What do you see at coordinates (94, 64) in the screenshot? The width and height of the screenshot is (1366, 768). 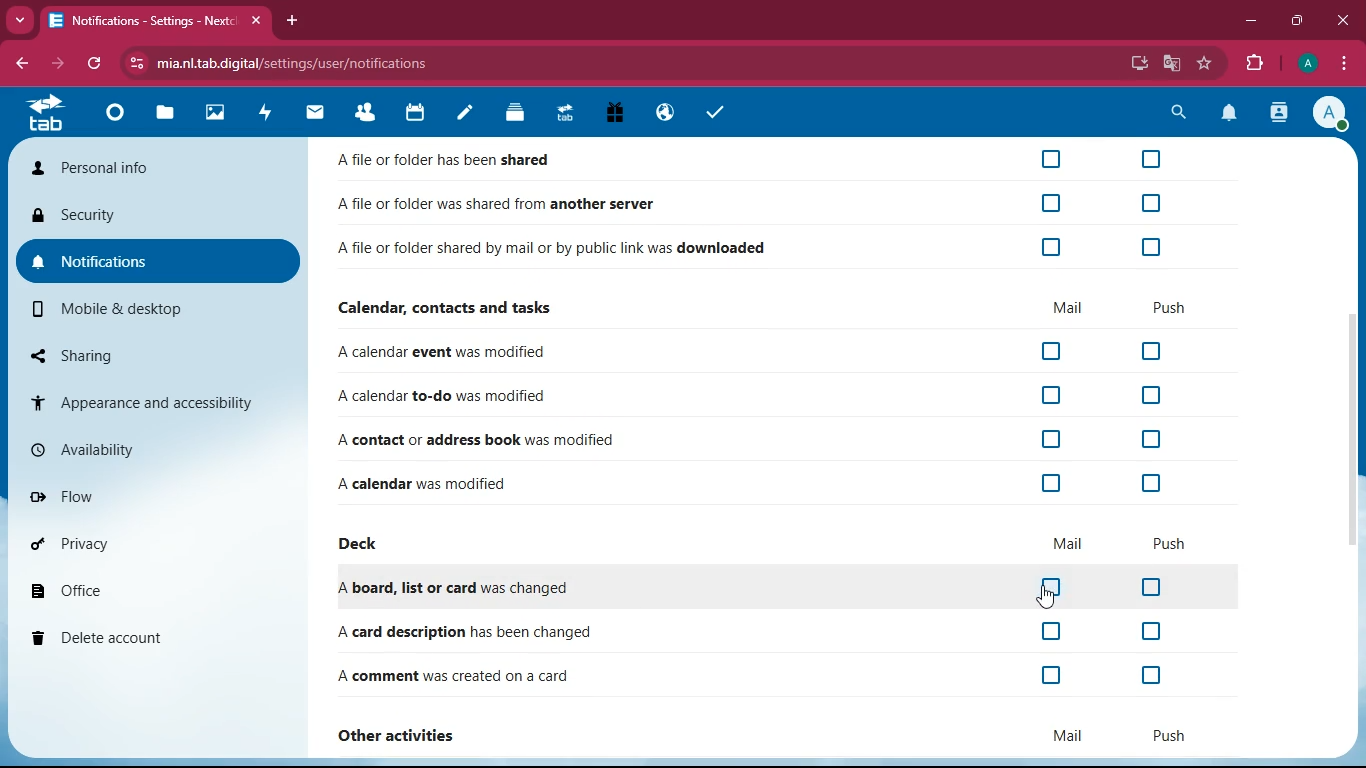 I see `refresh` at bounding box center [94, 64].